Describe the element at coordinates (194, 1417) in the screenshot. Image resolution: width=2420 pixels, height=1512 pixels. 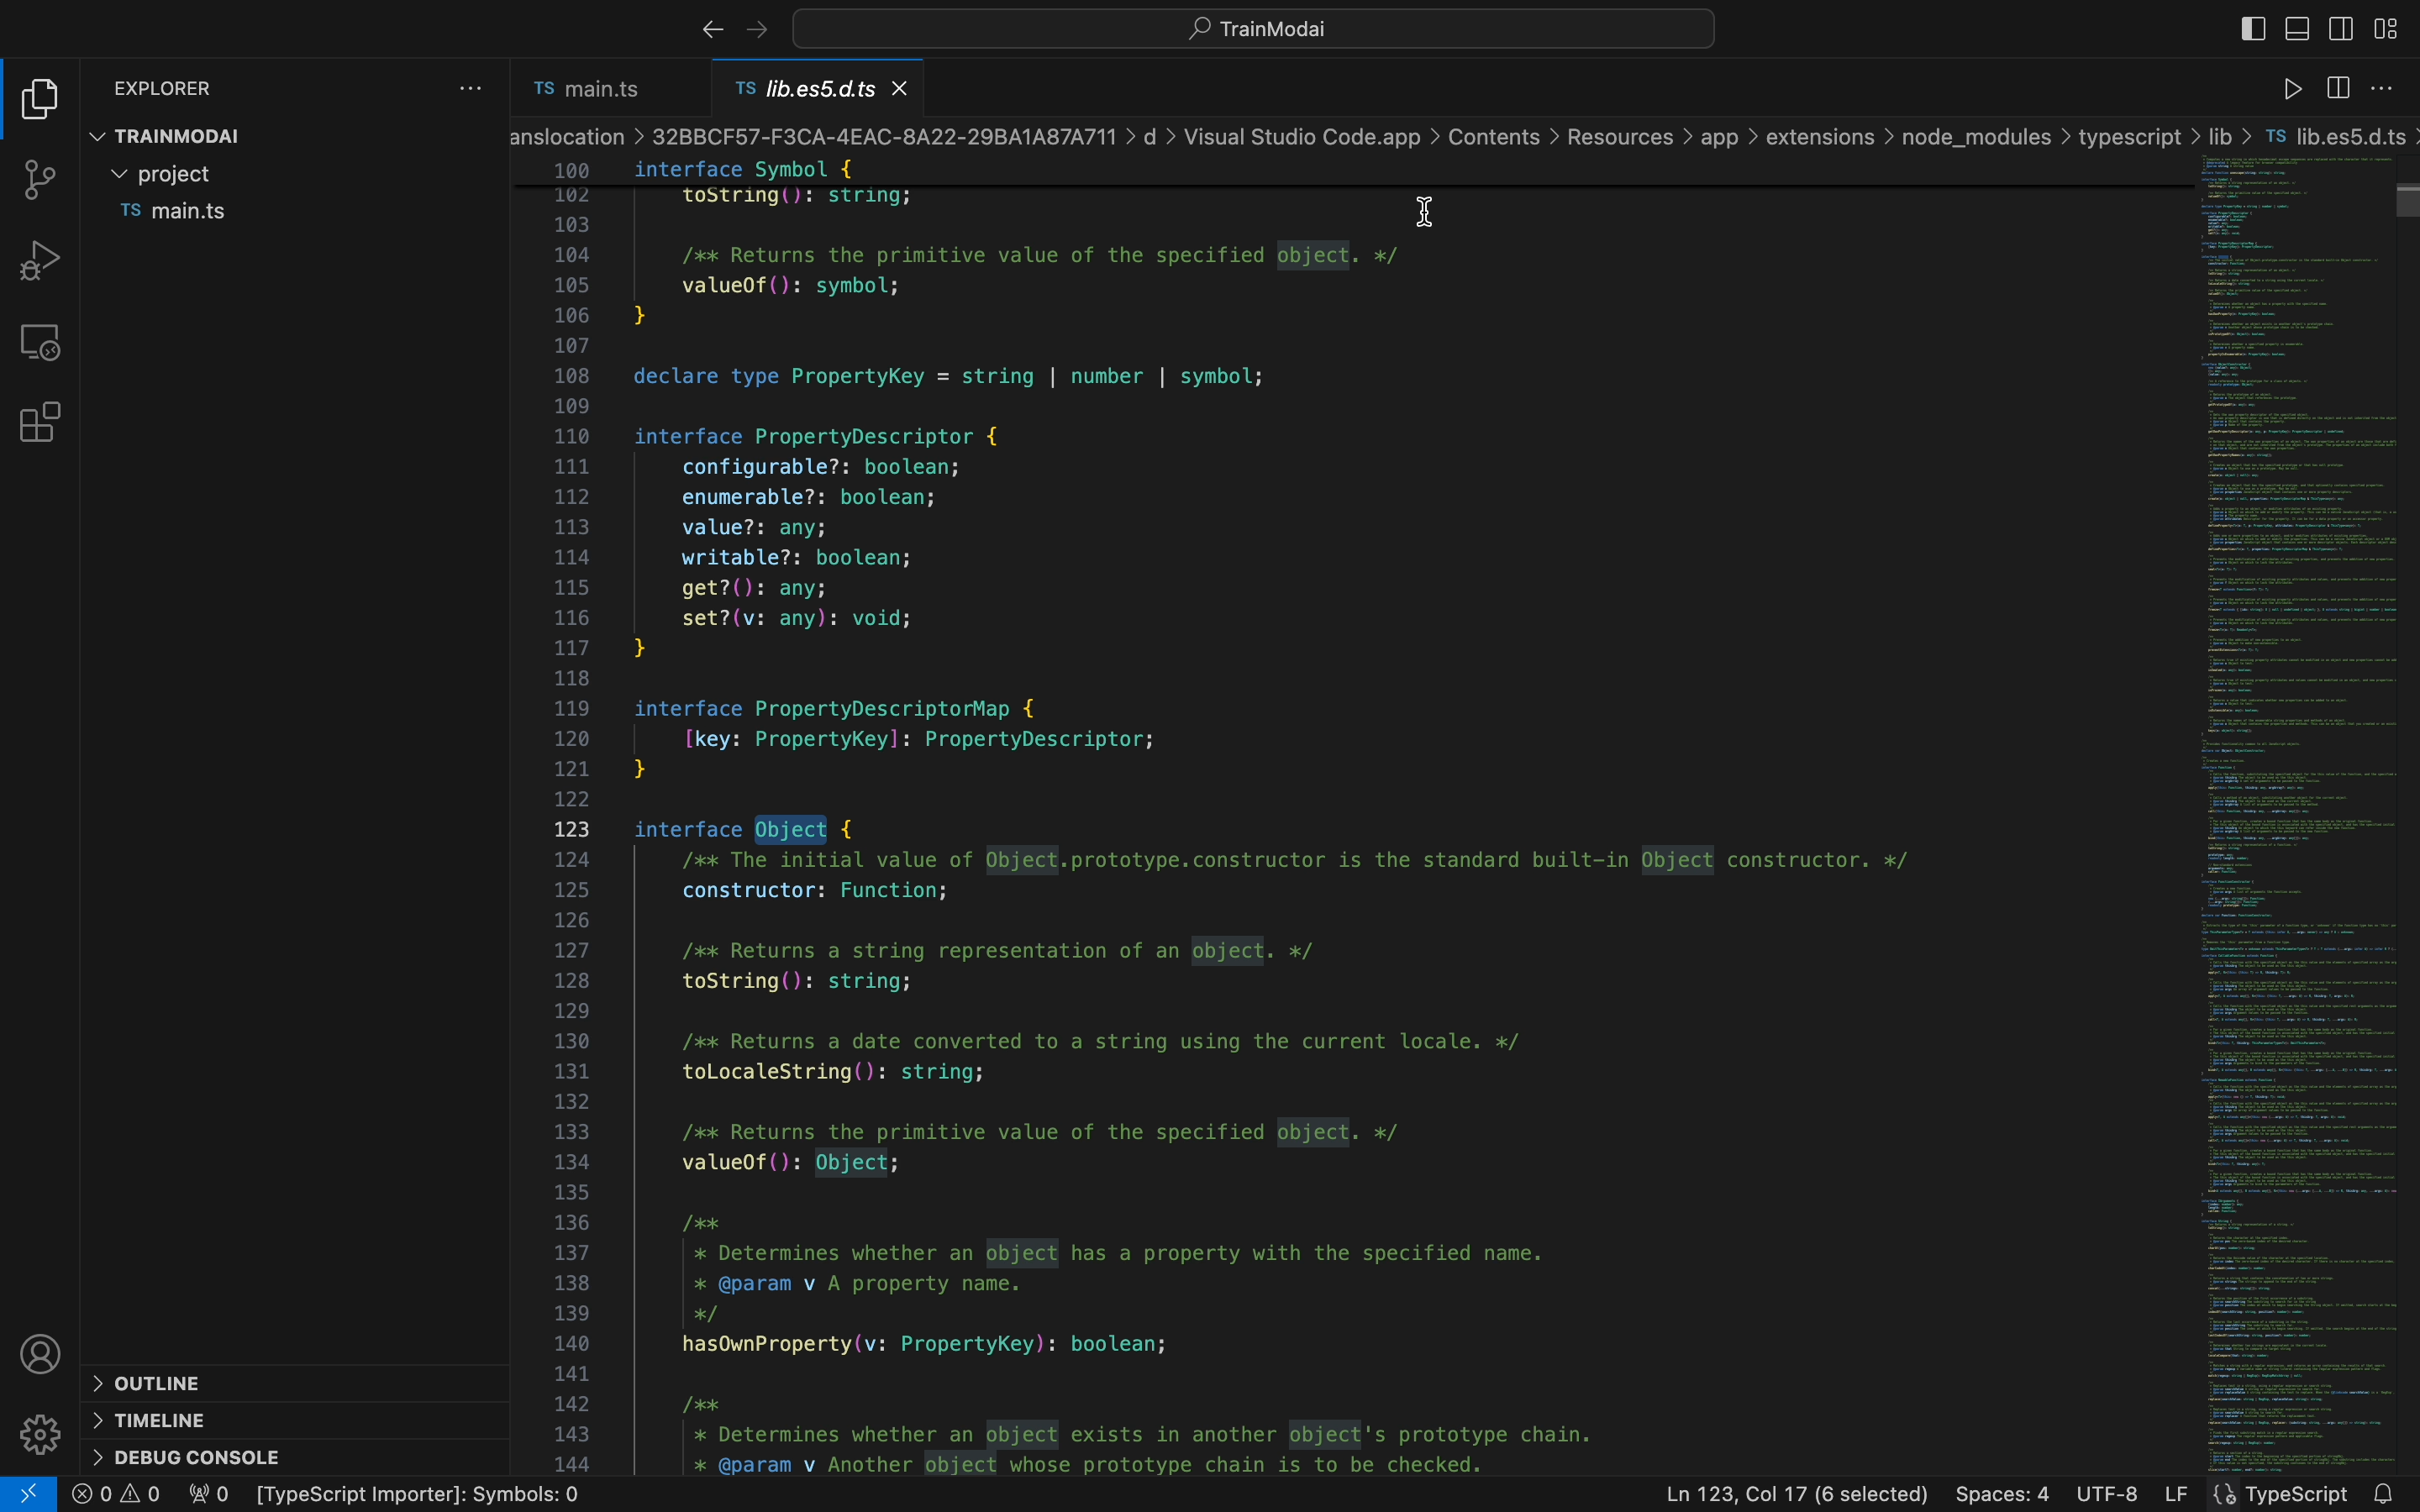
I see `timeline` at that location.